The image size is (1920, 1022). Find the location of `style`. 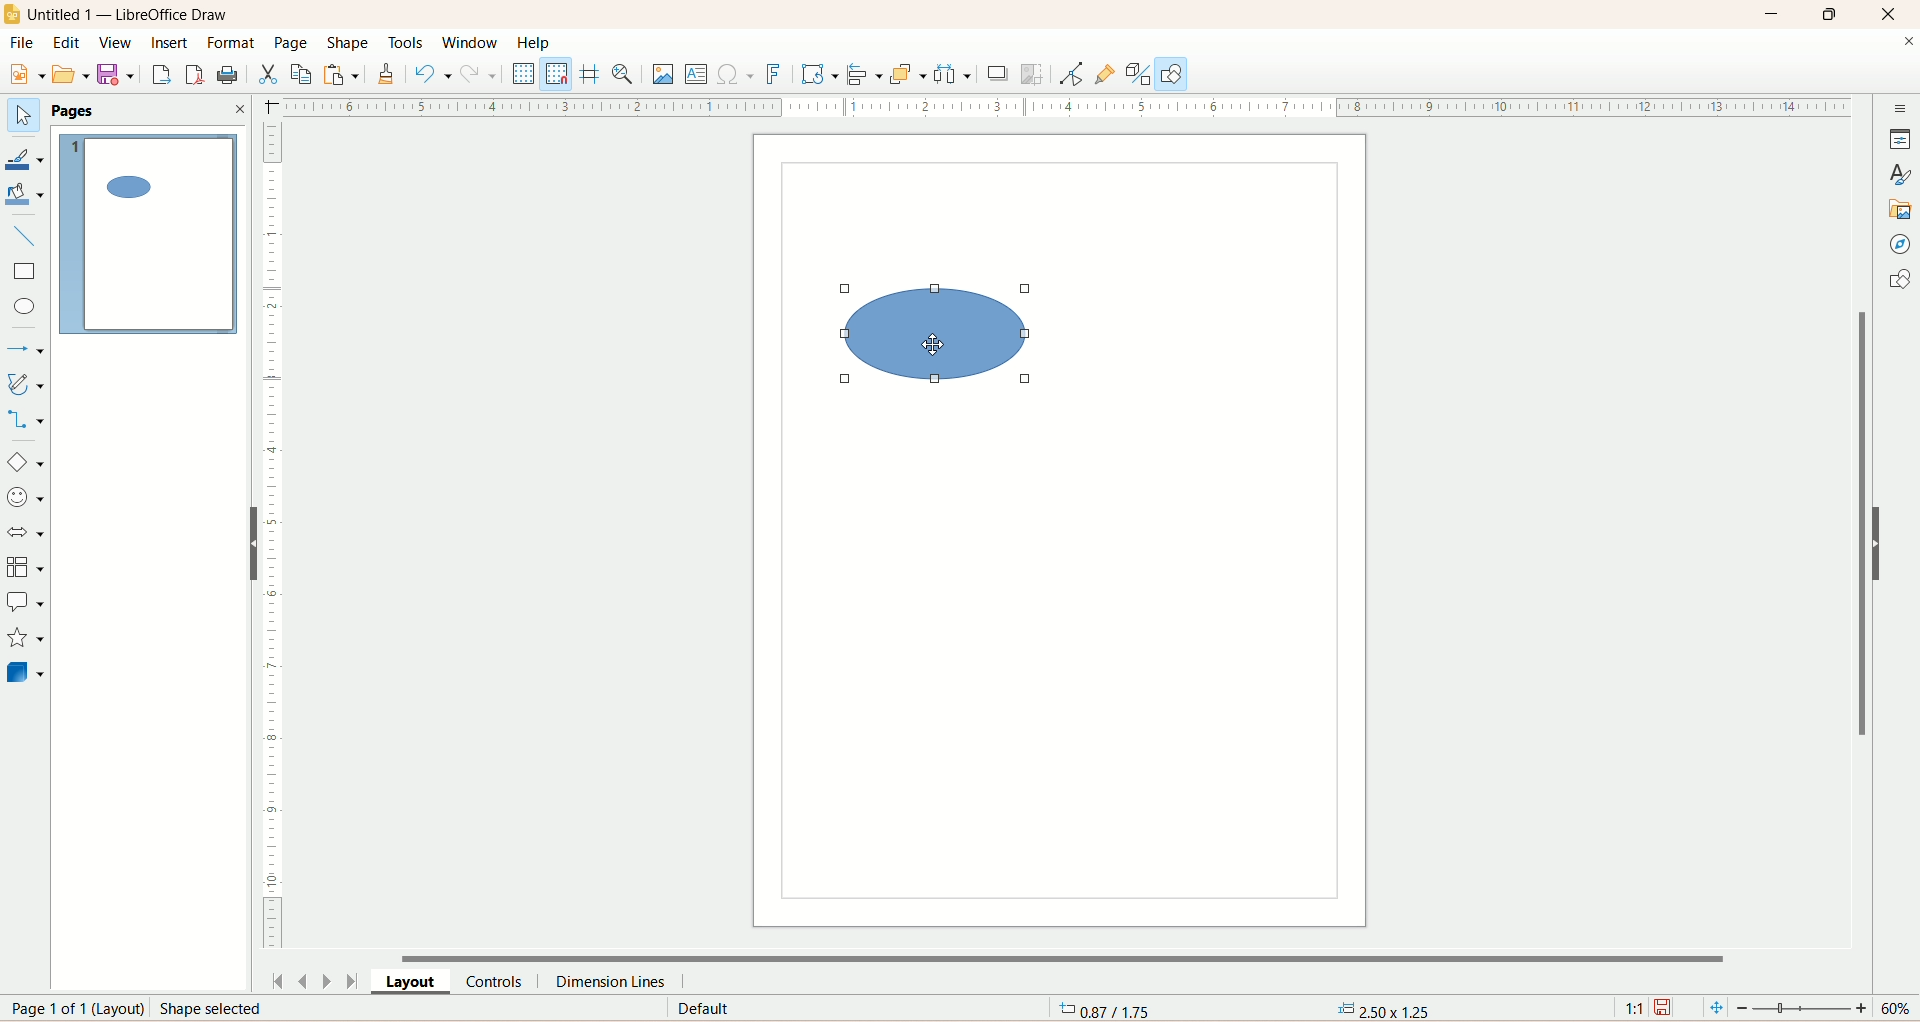

style is located at coordinates (1900, 172).